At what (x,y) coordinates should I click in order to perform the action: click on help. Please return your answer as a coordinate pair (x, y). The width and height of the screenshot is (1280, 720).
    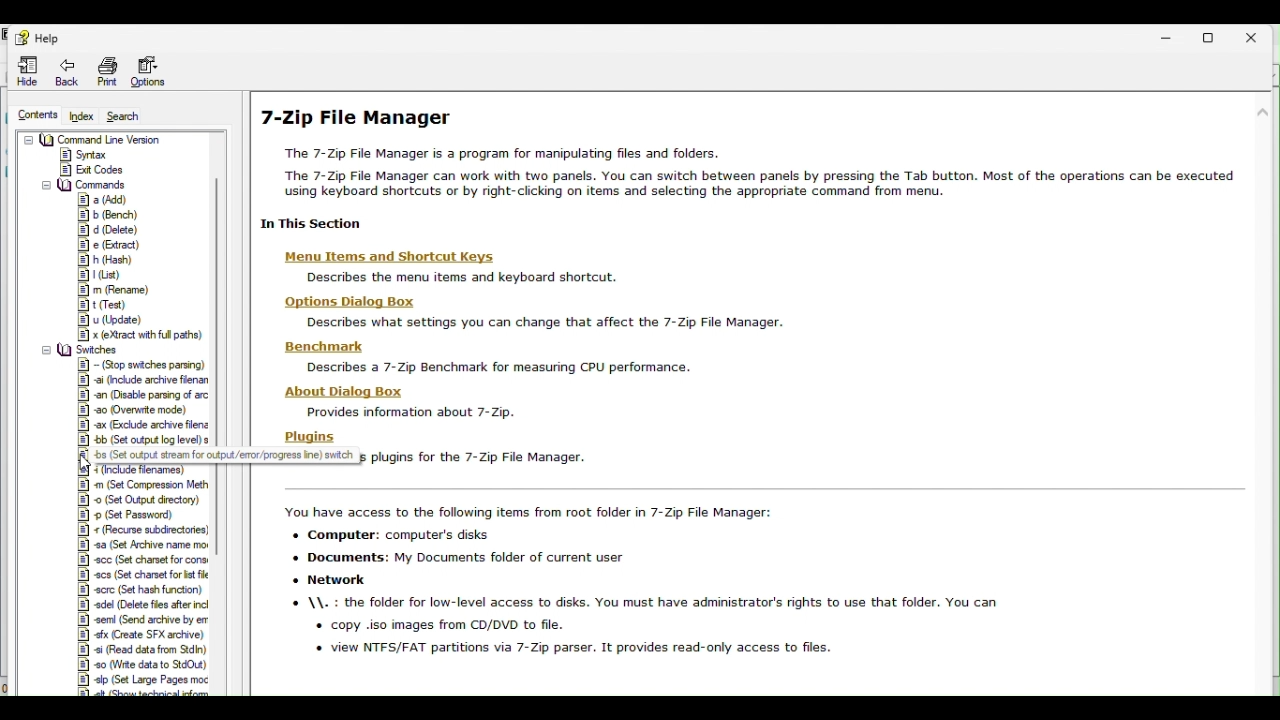
    Looking at the image, I should click on (35, 35).